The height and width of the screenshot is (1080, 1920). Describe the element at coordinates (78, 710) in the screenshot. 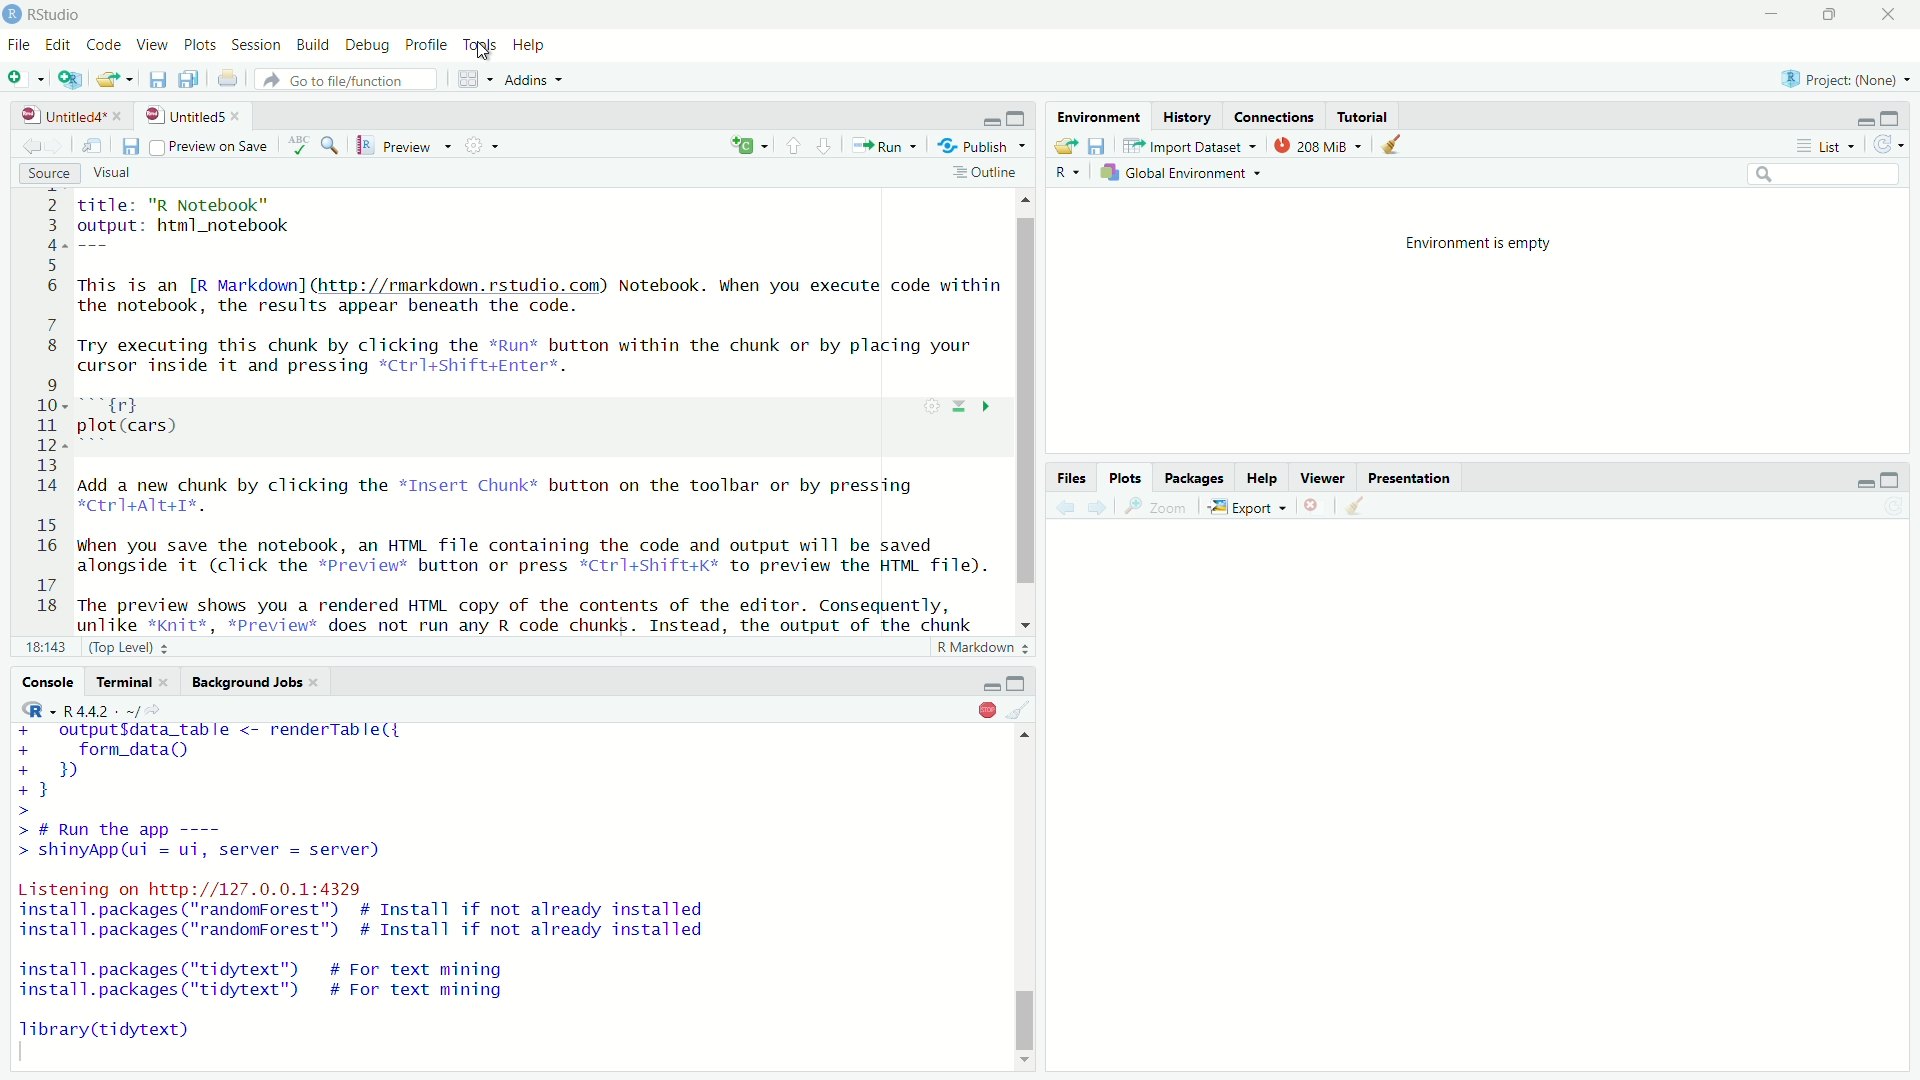

I see `R - R442 ~/` at that location.